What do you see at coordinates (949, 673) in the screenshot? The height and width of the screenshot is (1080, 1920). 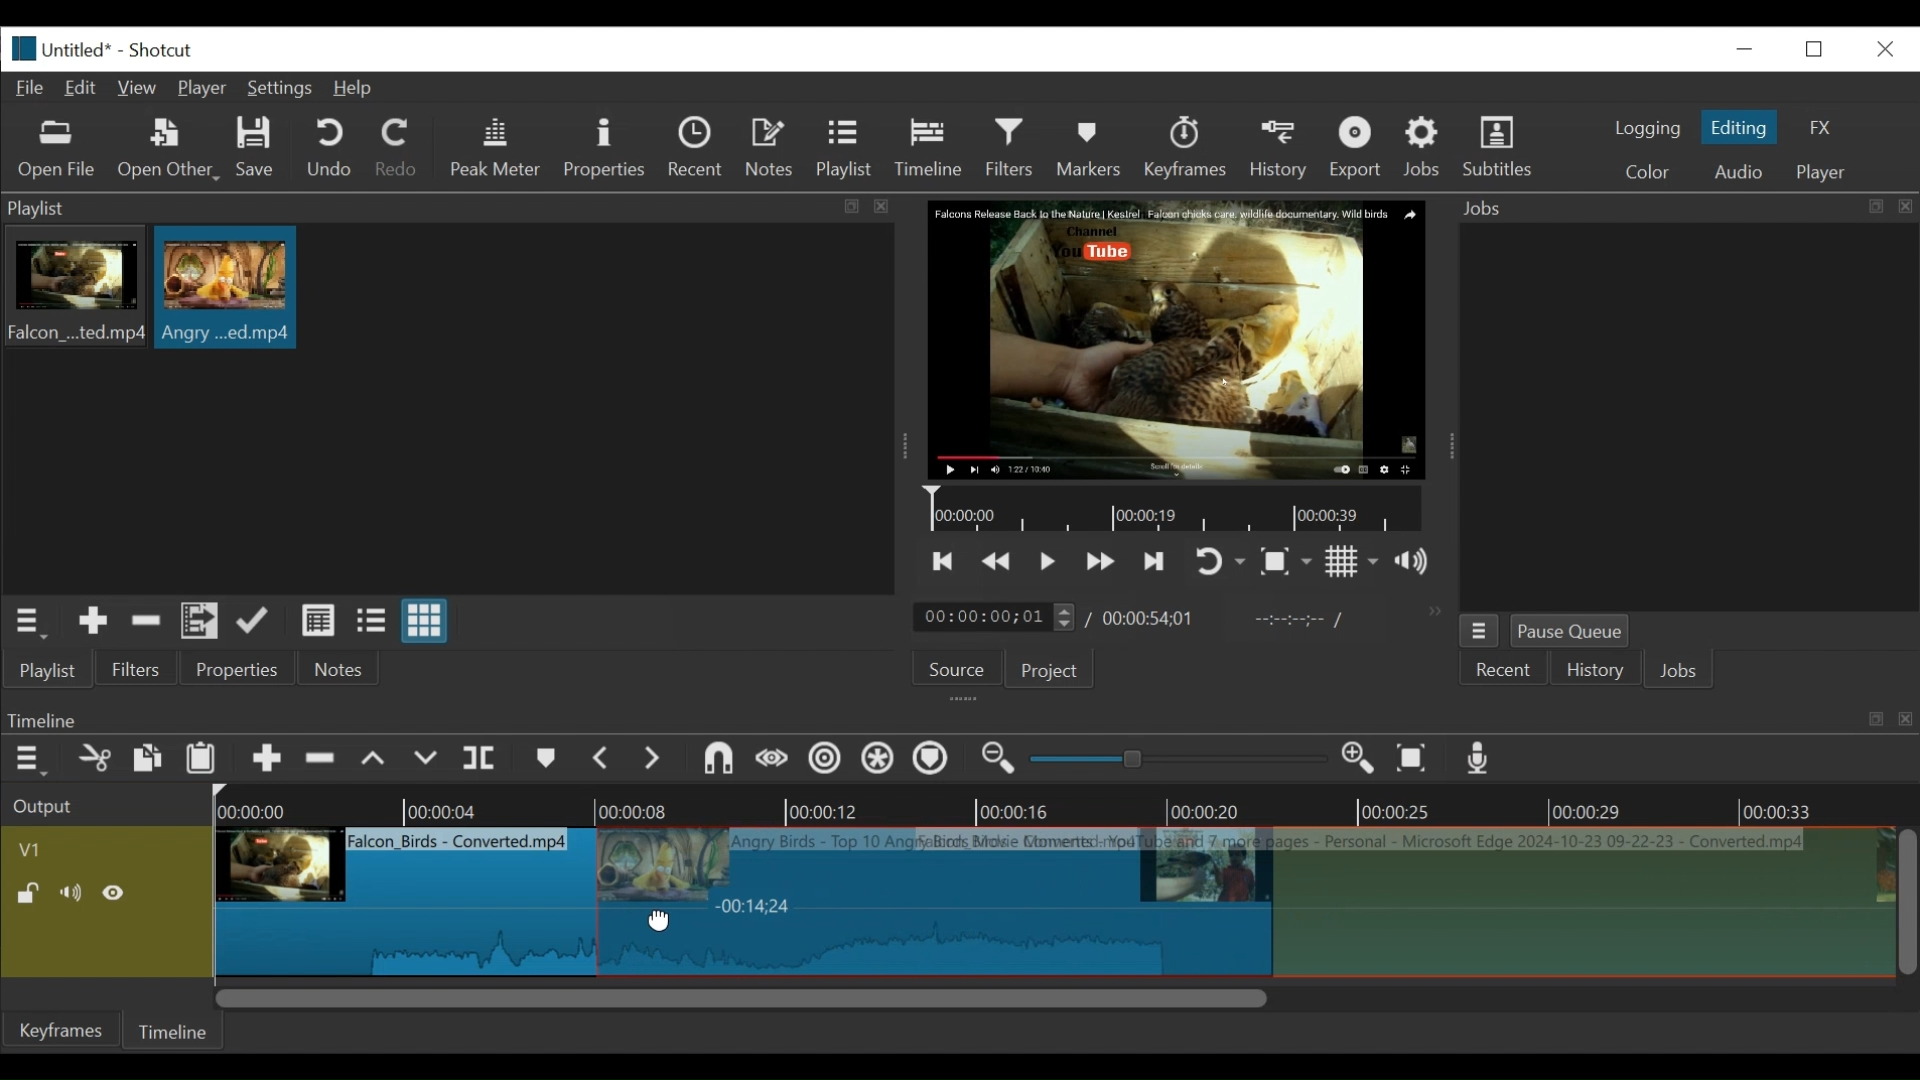 I see `Source` at bounding box center [949, 673].